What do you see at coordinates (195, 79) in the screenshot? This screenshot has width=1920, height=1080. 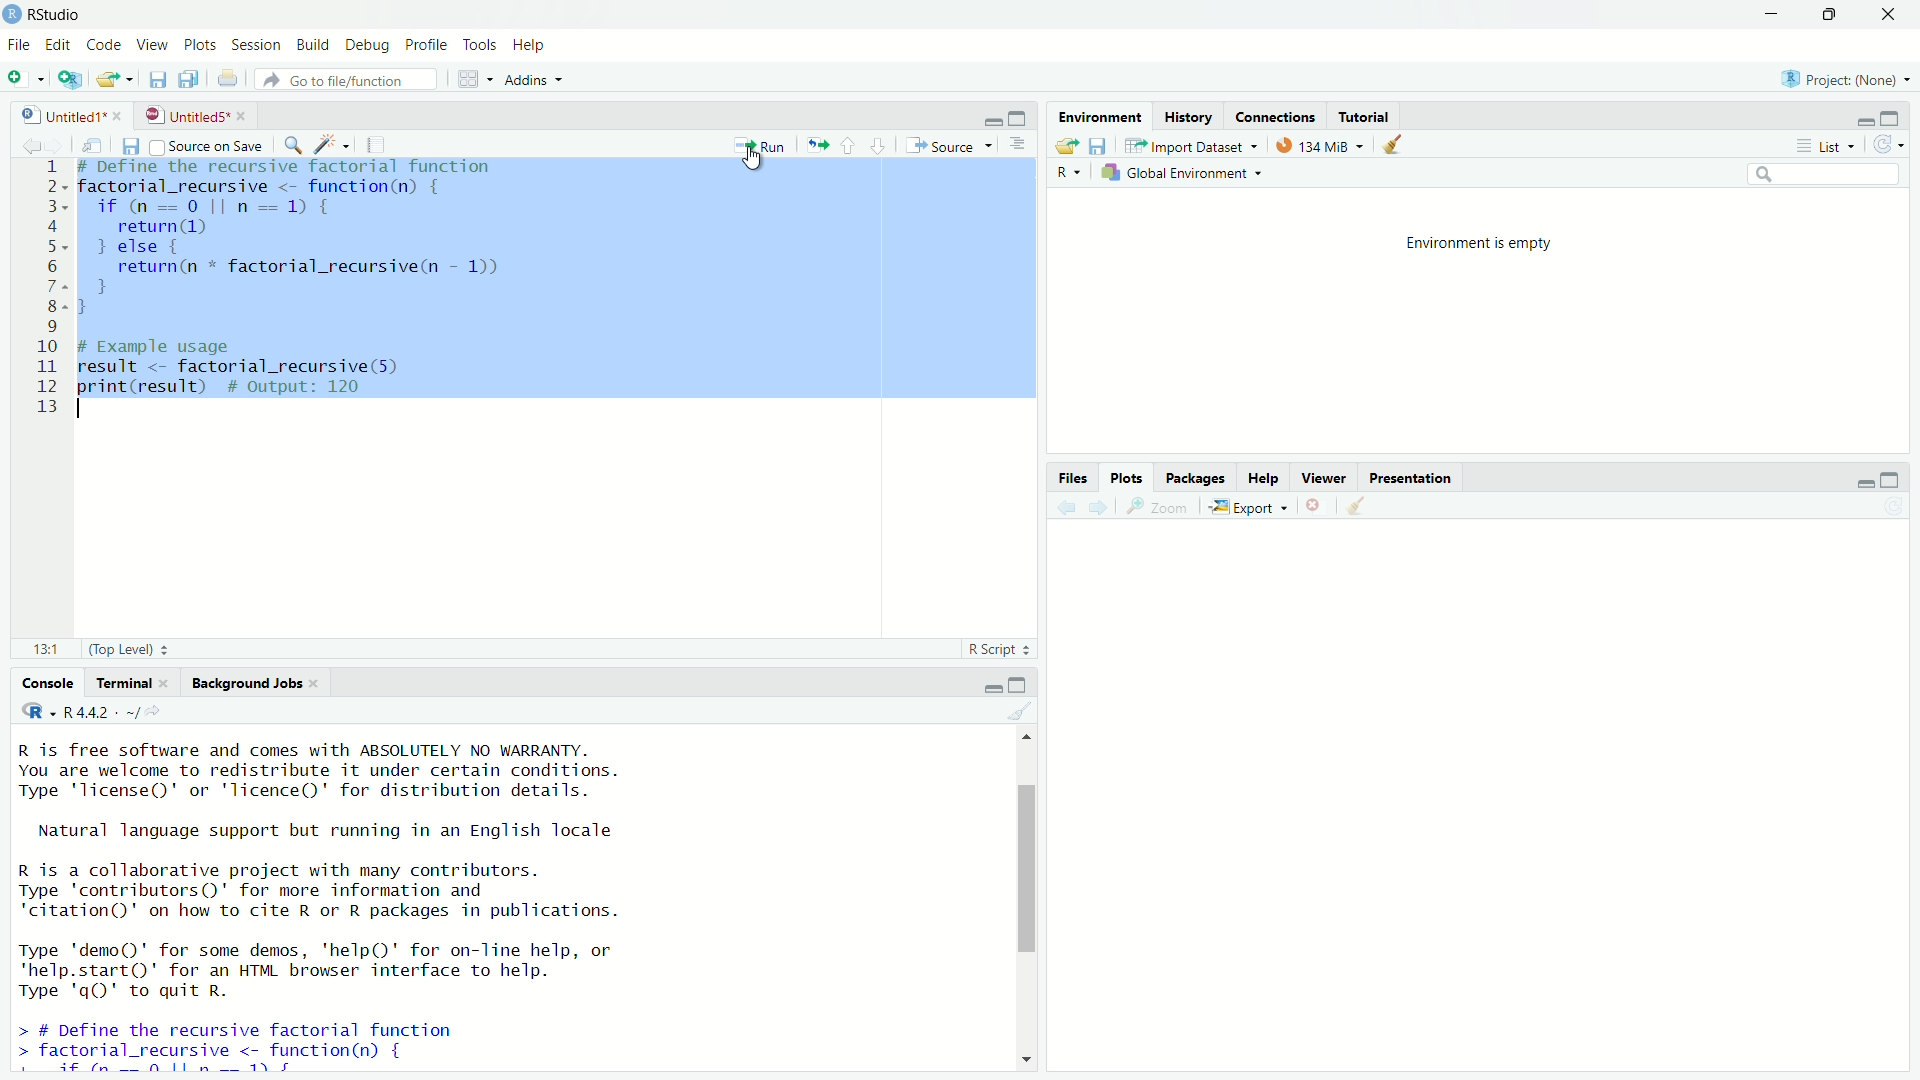 I see `Save all open documents (Ctrl + Alt + S)` at bounding box center [195, 79].